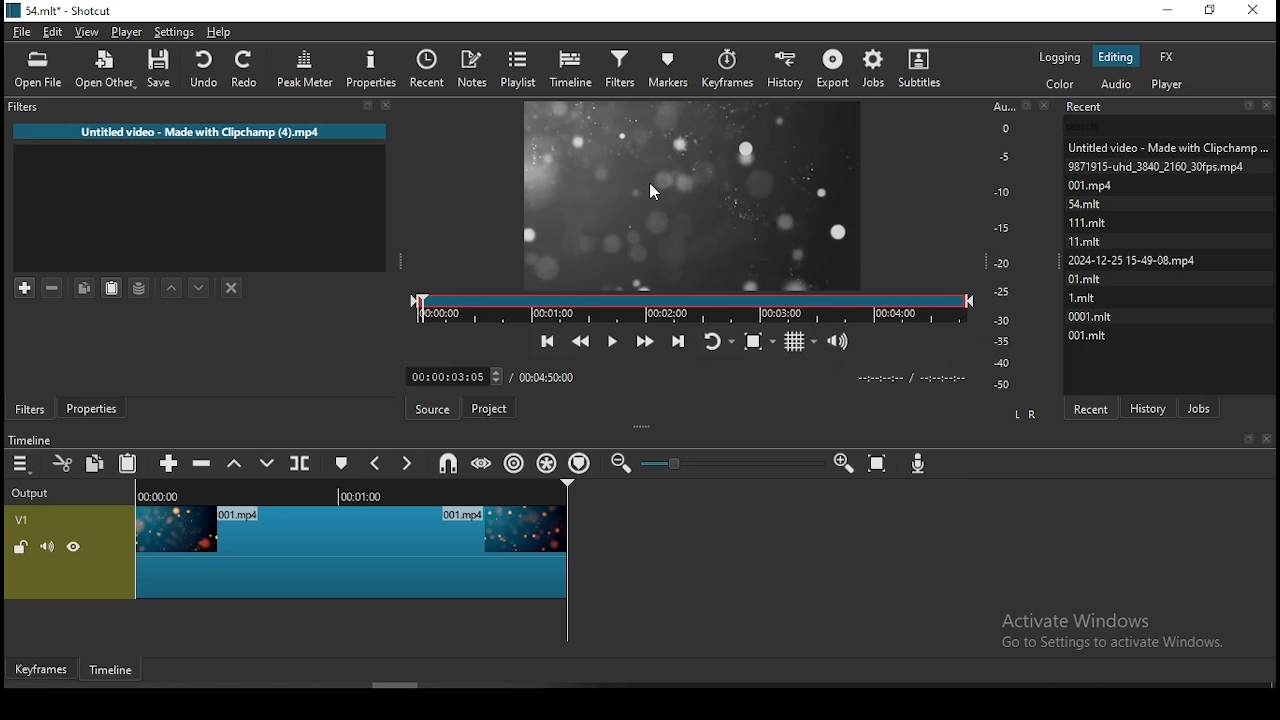  Describe the element at coordinates (696, 194) in the screenshot. I see `video preview` at that location.